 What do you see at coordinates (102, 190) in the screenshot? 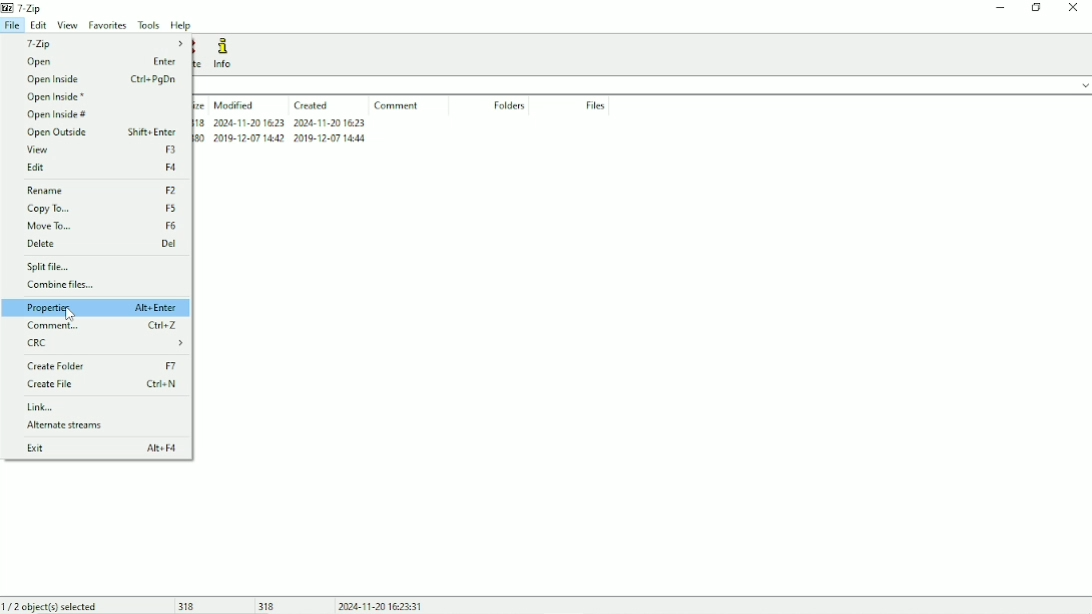
I see `Rename` at bounding box center [102, 190].